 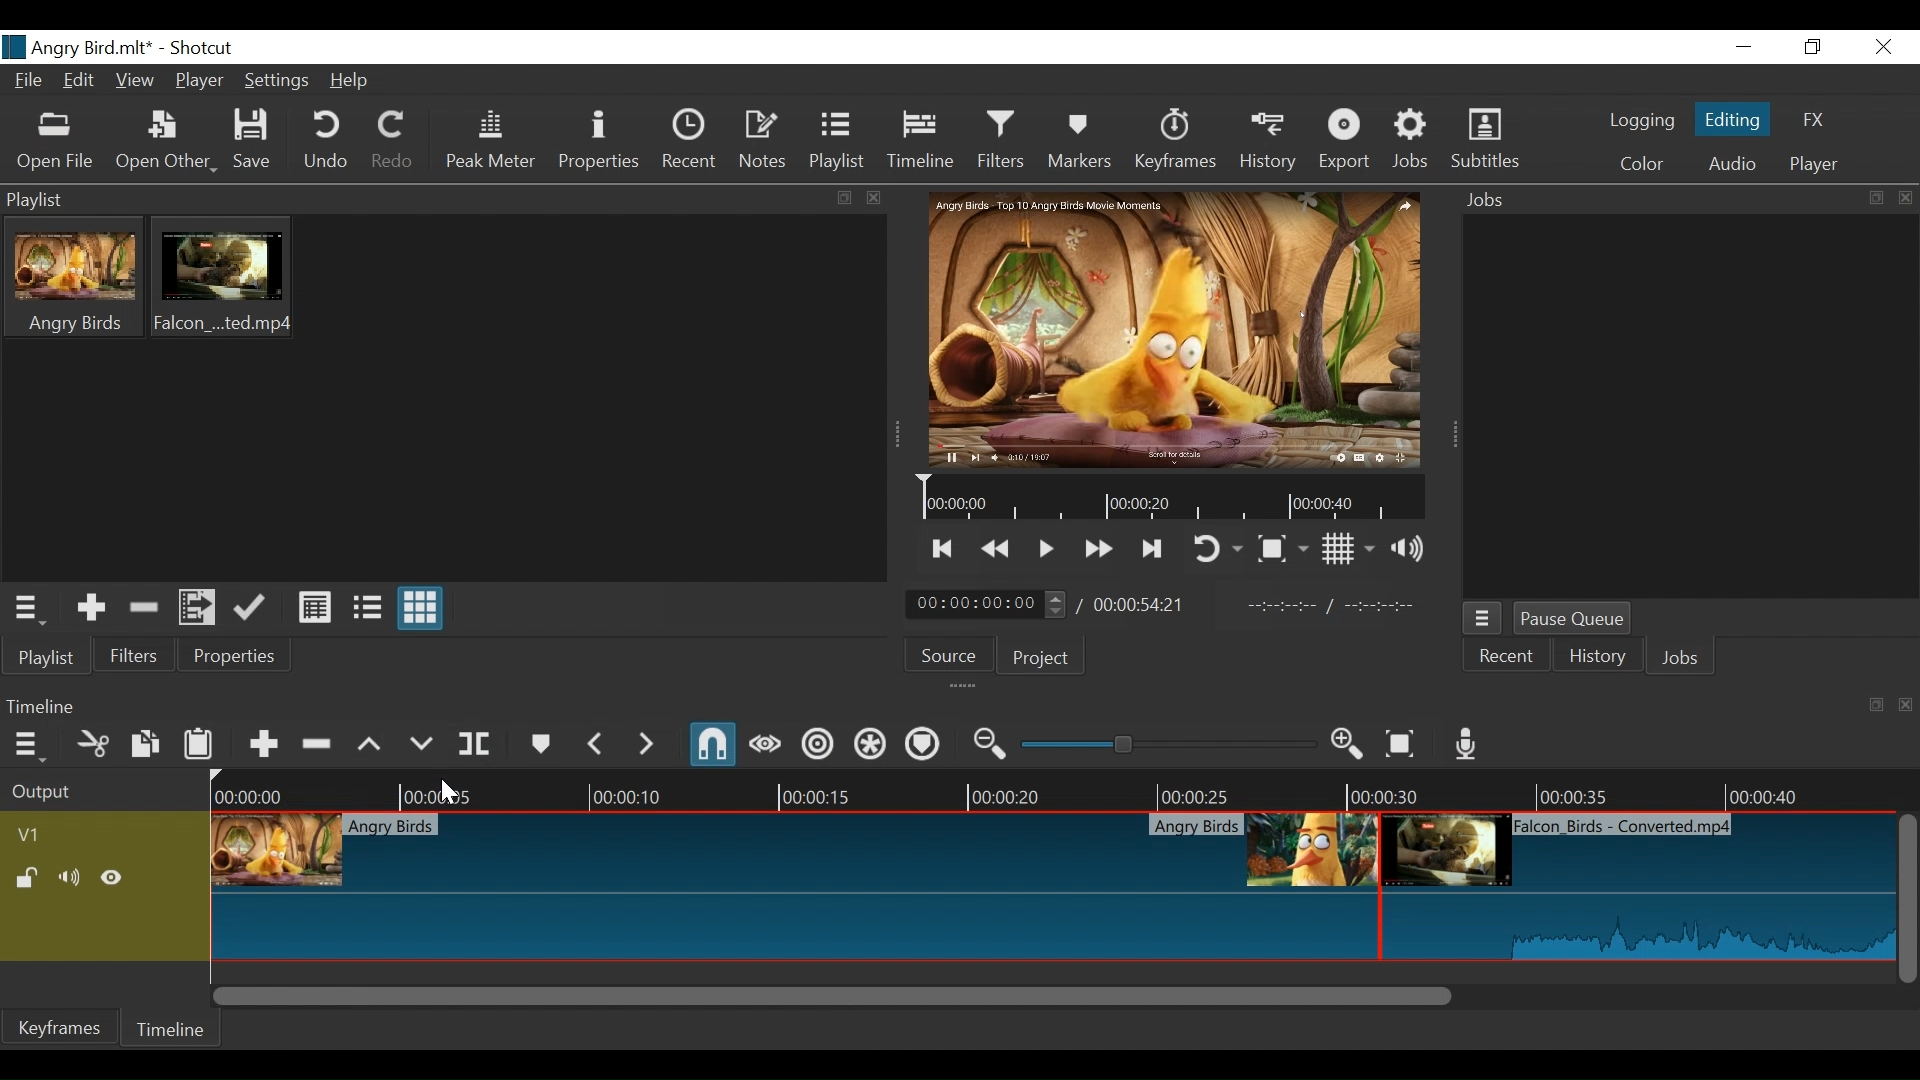 What do you see at coordinates (82, 789) in the screenshot?
I see `Output` at bounding box center [82, 789].